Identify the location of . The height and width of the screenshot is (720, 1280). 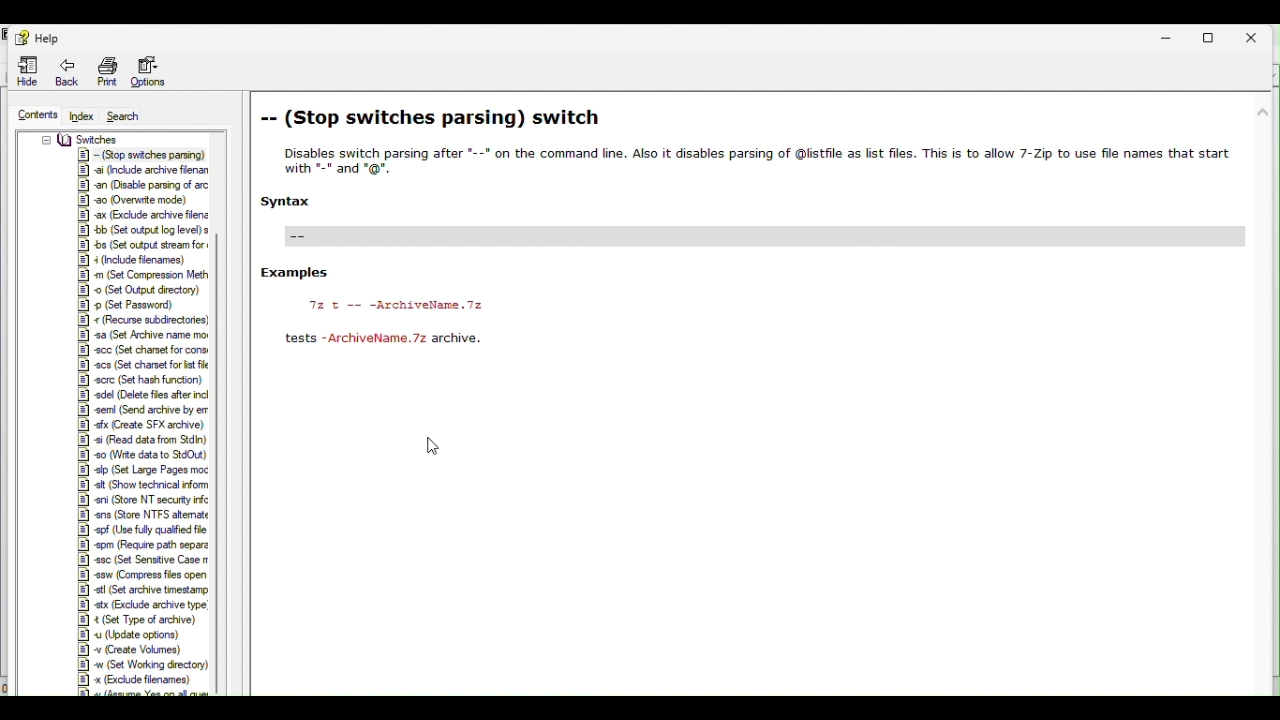
(144, 364).